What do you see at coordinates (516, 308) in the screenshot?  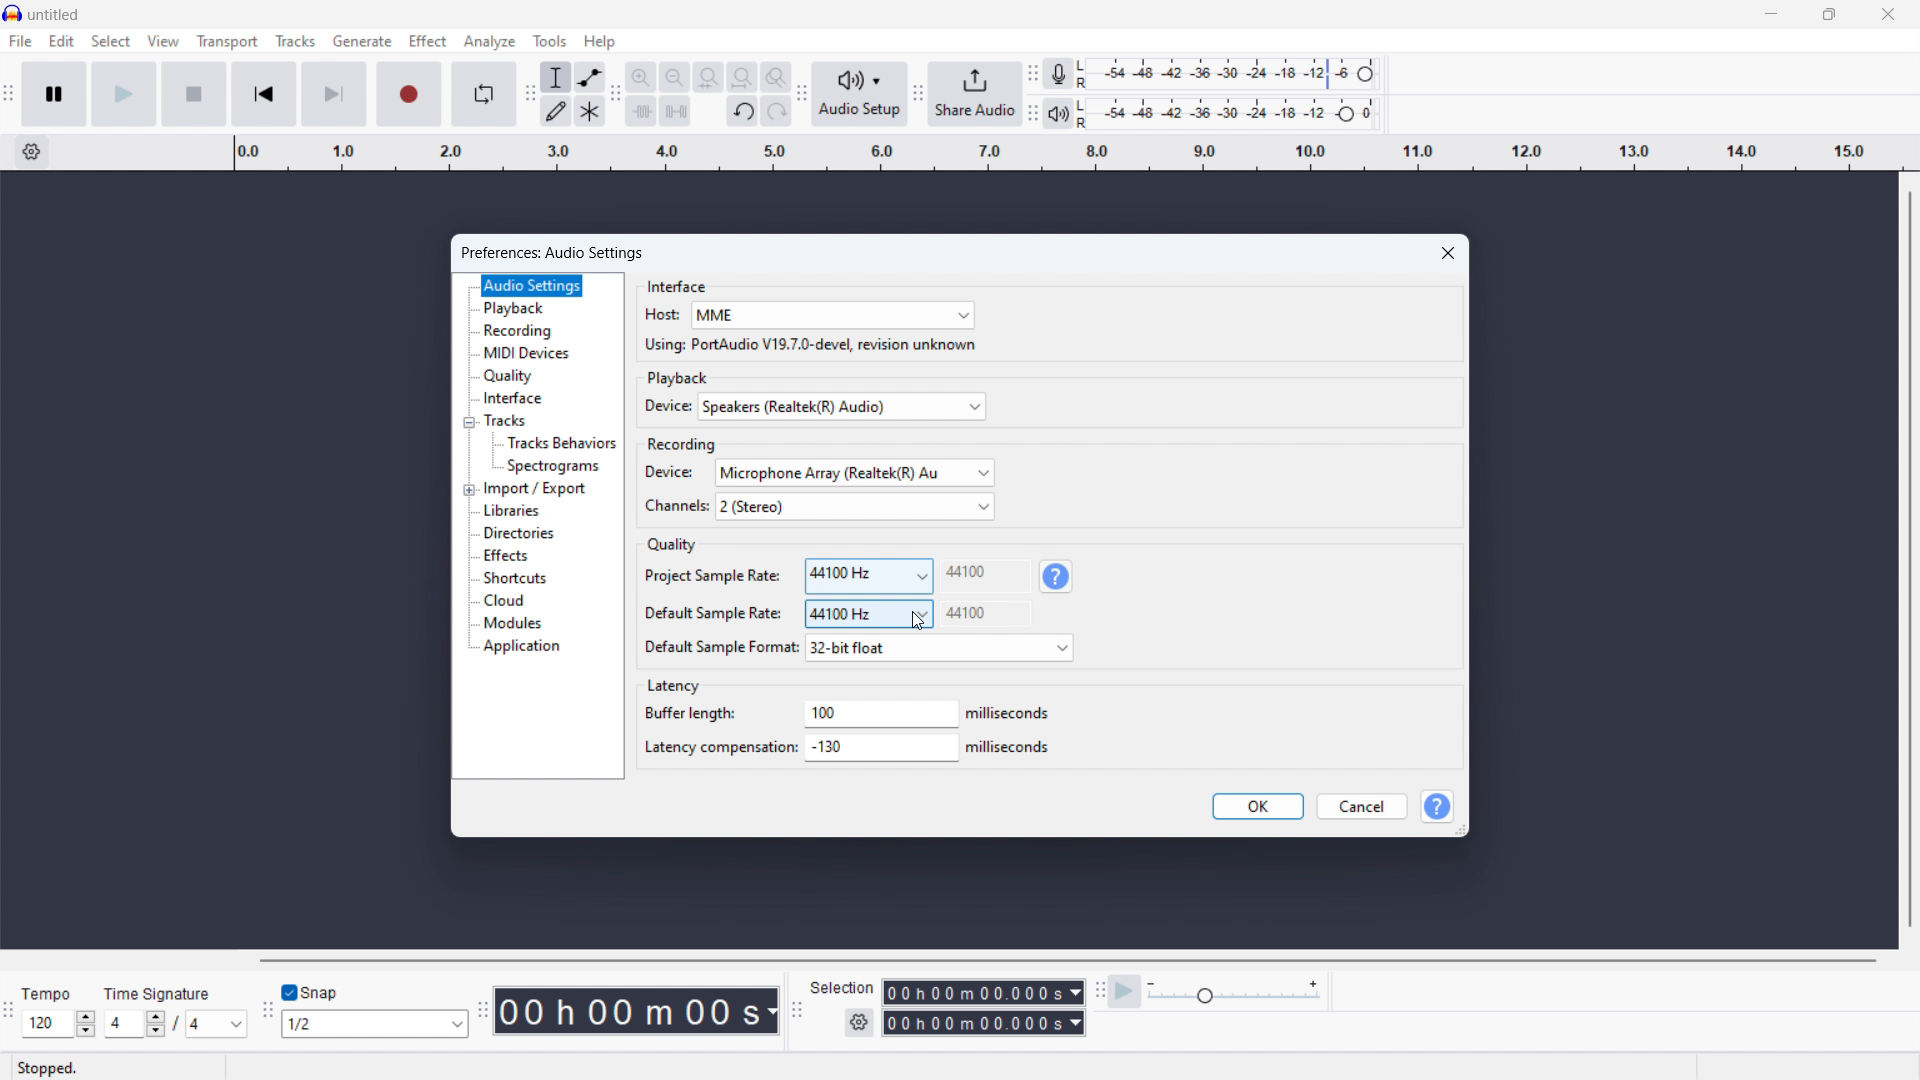 I see `playback` at bounding box center [516, 308].